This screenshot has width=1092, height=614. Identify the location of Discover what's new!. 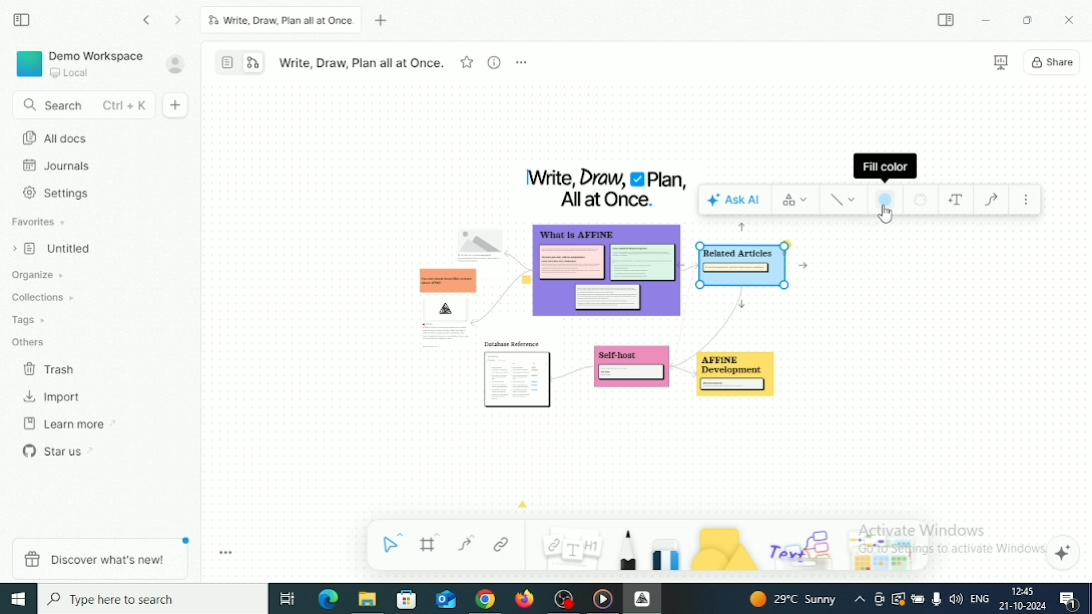
(98, 558).